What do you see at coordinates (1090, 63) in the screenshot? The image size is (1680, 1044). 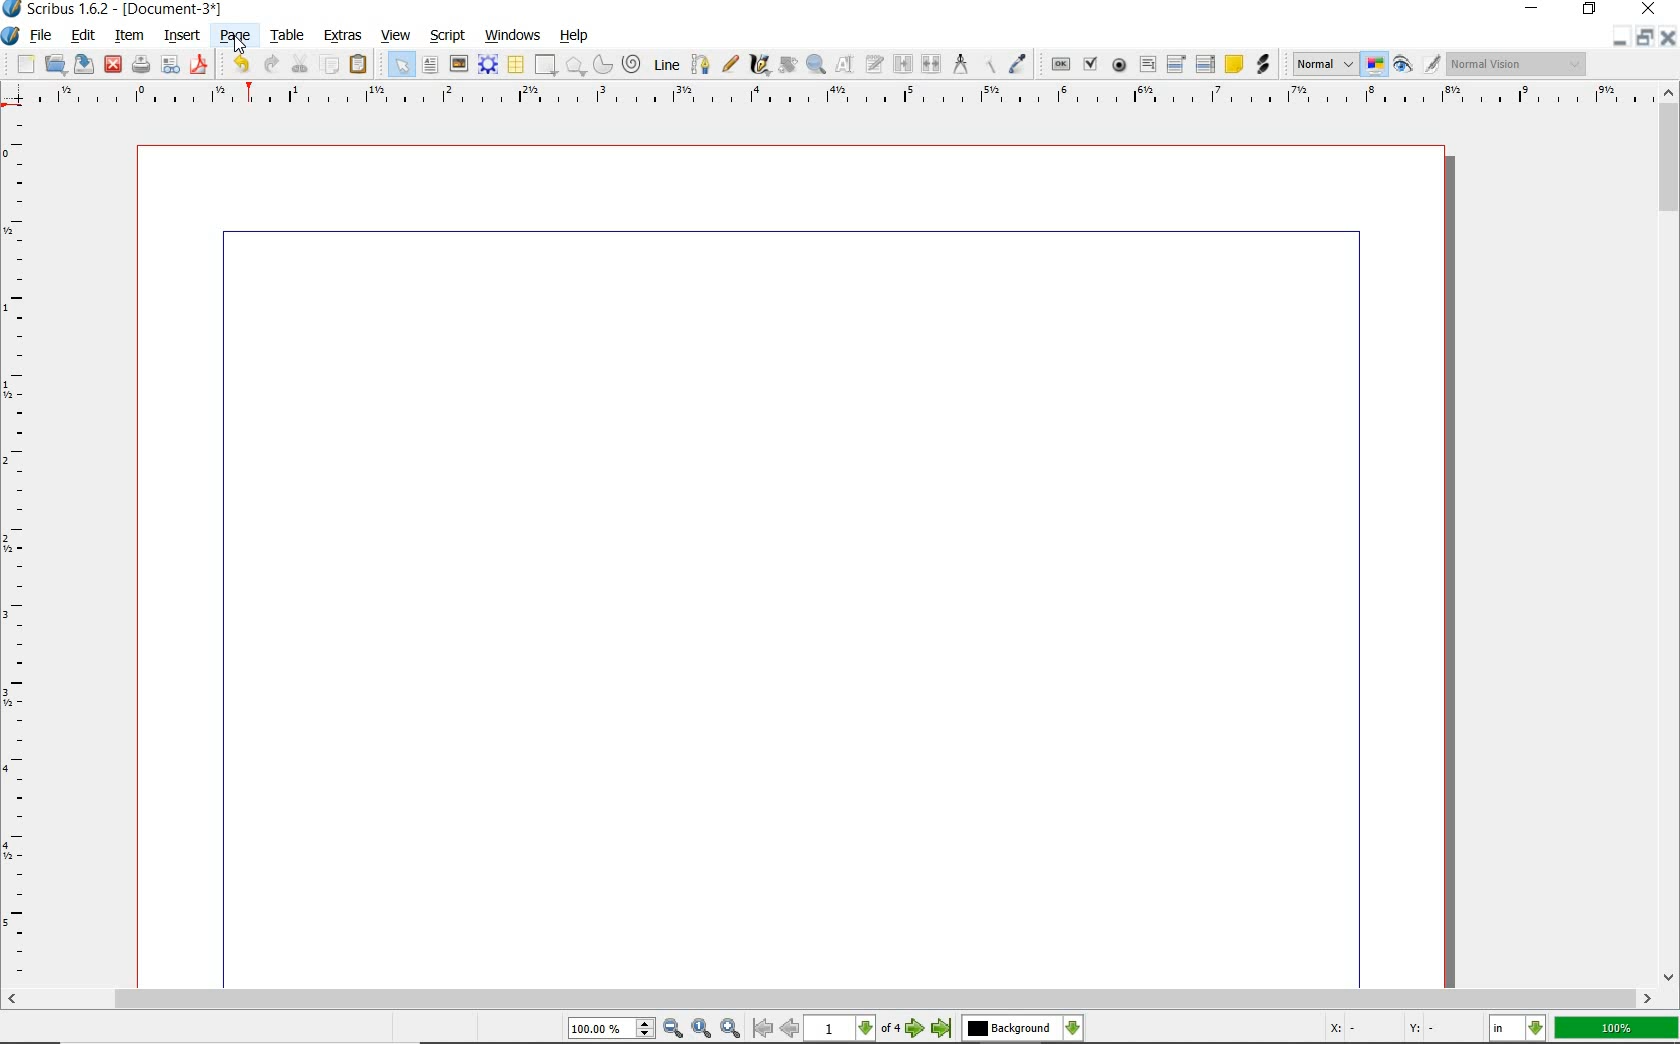 I see `pdf check box` at bounding box center [1090, 63].